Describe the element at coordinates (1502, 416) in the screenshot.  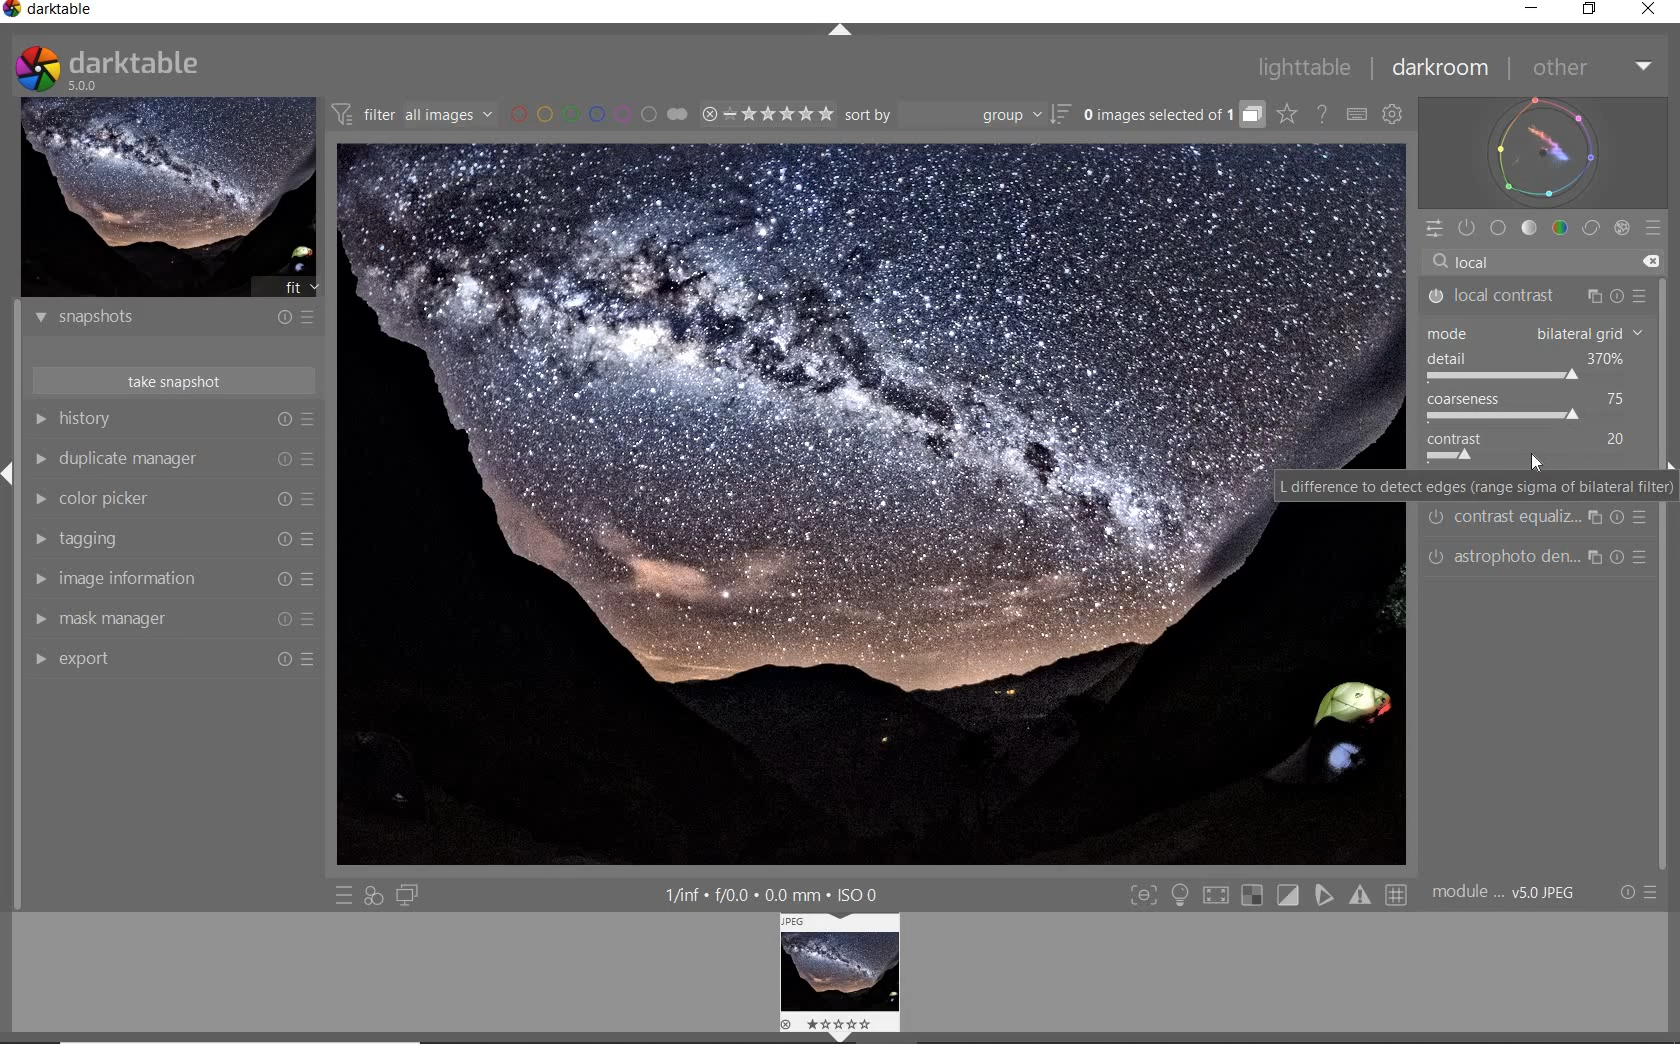
I see `coarseness slider` at that location.